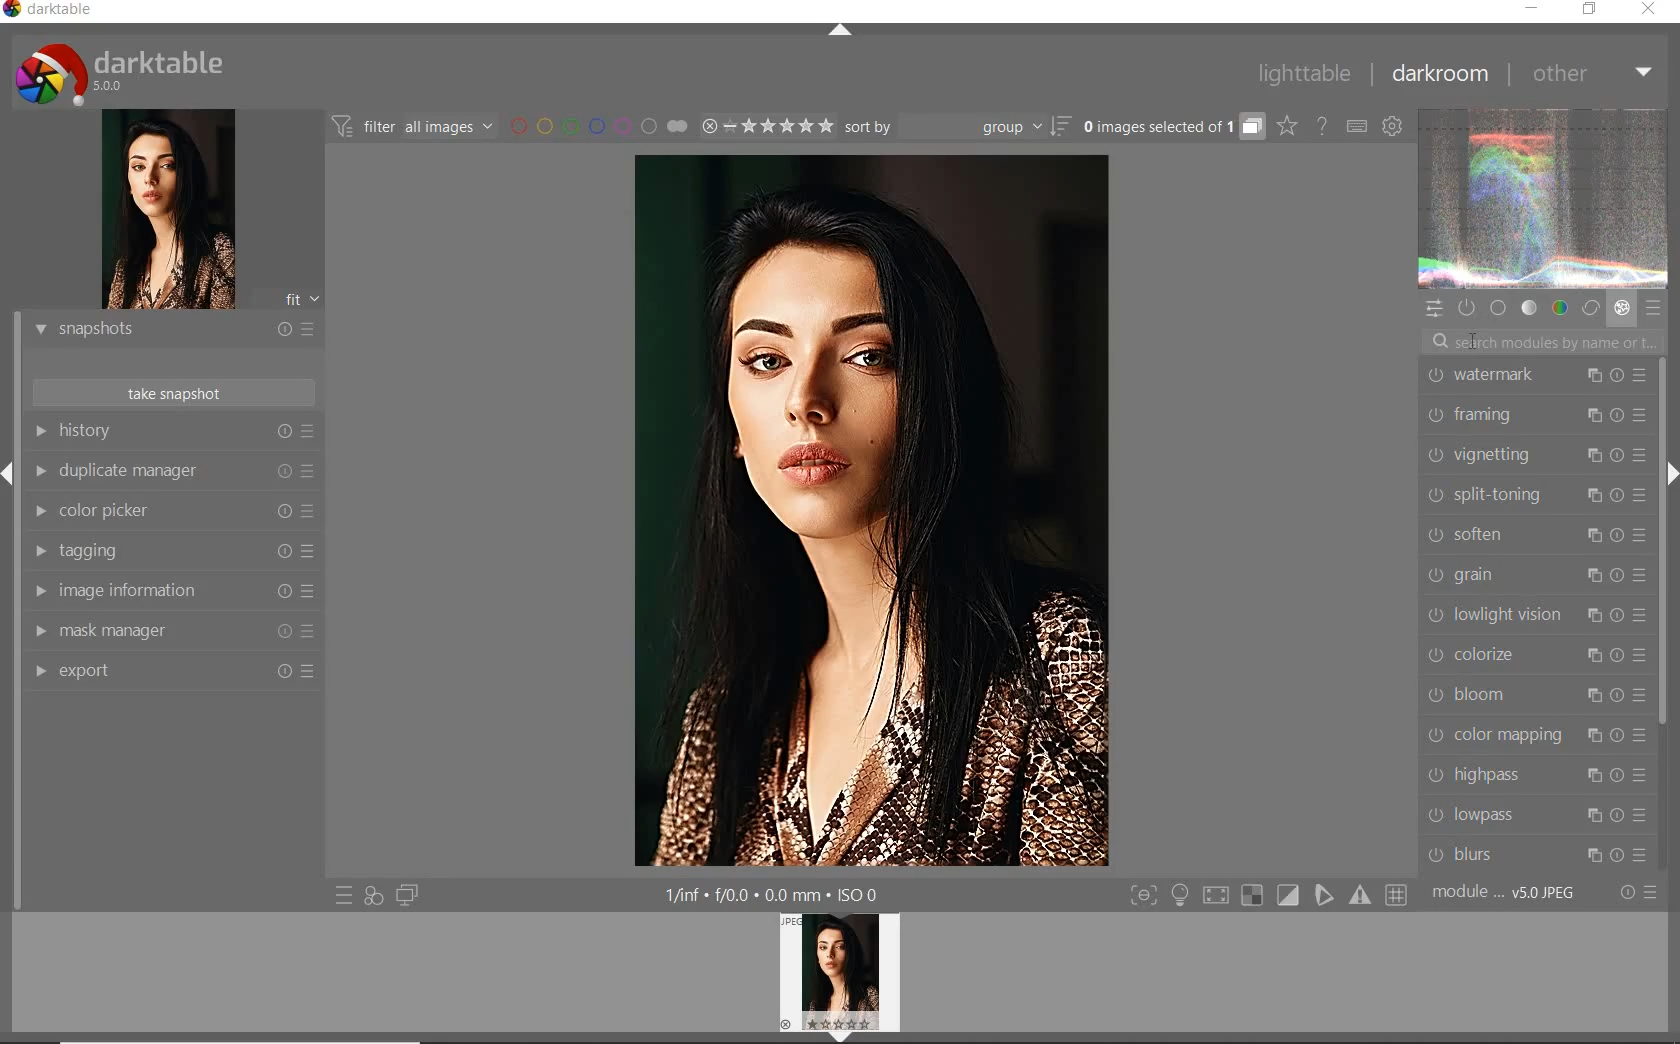  I want to click on COLOR MAPPING, so click(1534, 735).